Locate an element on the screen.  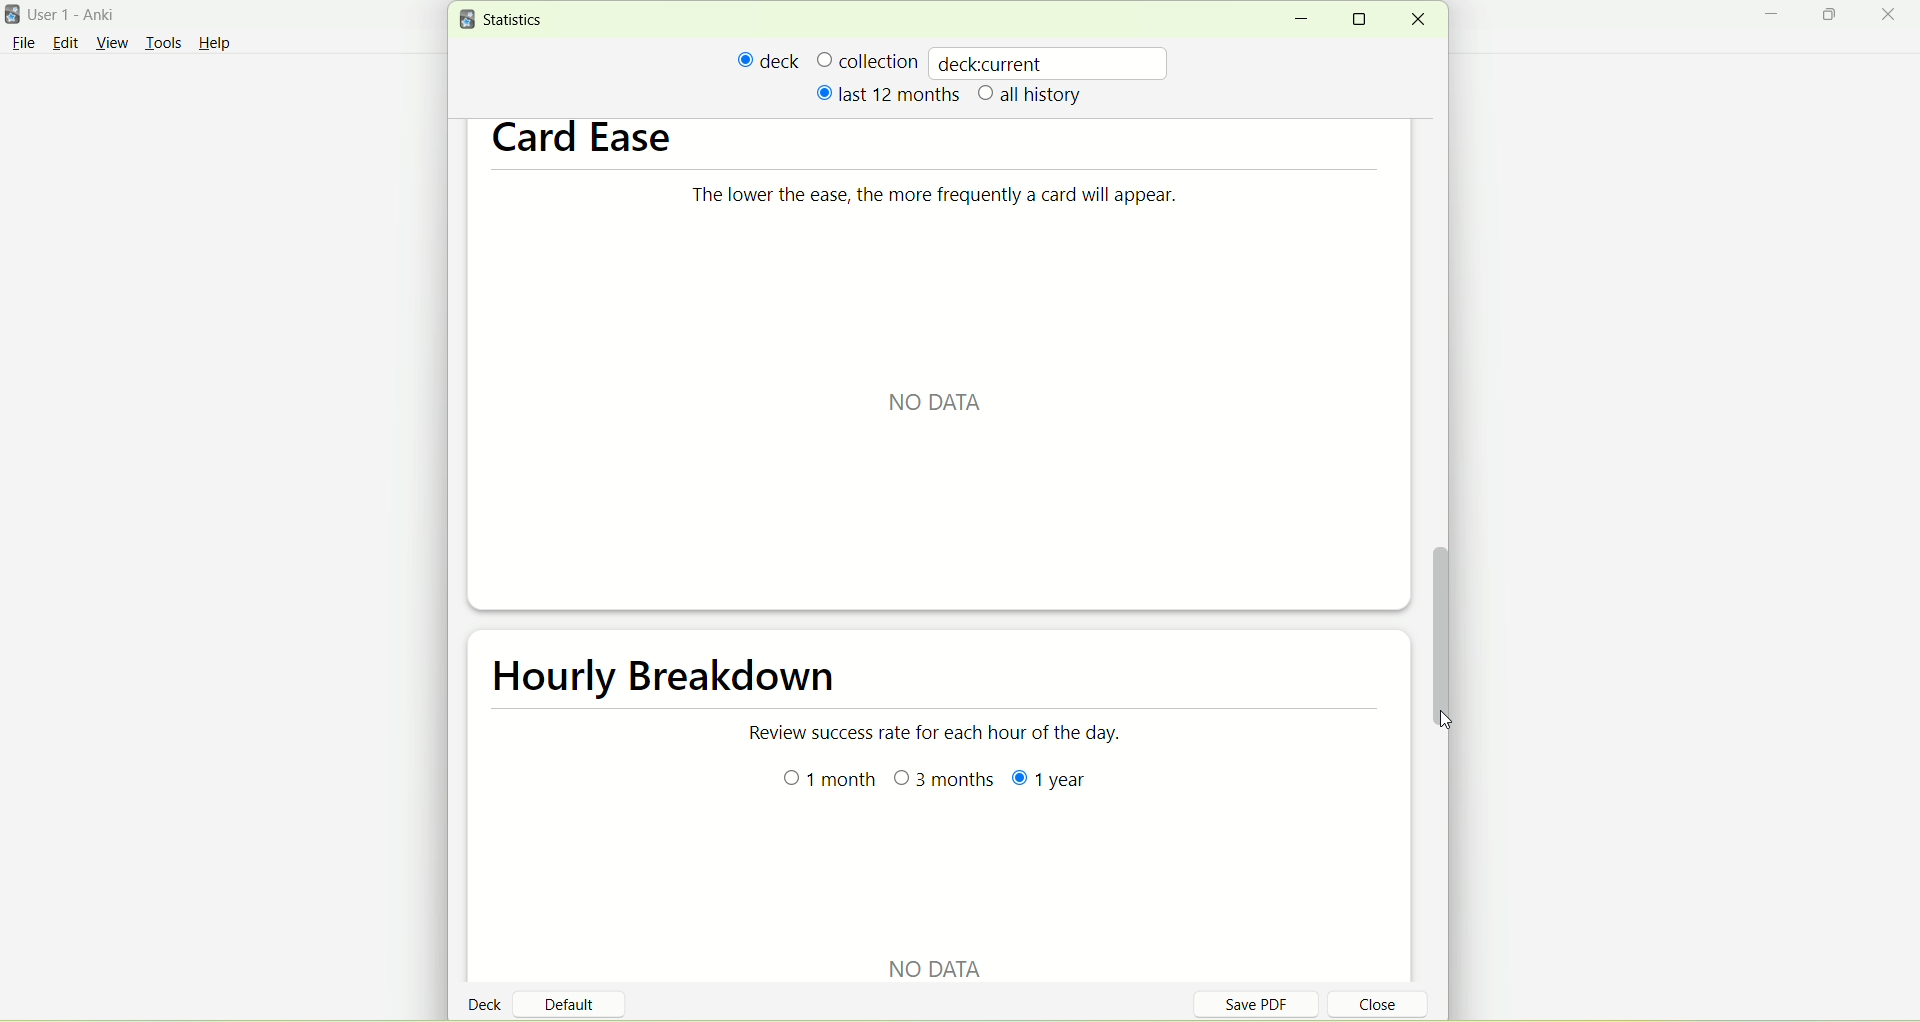
3 months is located at coordinates (943, 782).